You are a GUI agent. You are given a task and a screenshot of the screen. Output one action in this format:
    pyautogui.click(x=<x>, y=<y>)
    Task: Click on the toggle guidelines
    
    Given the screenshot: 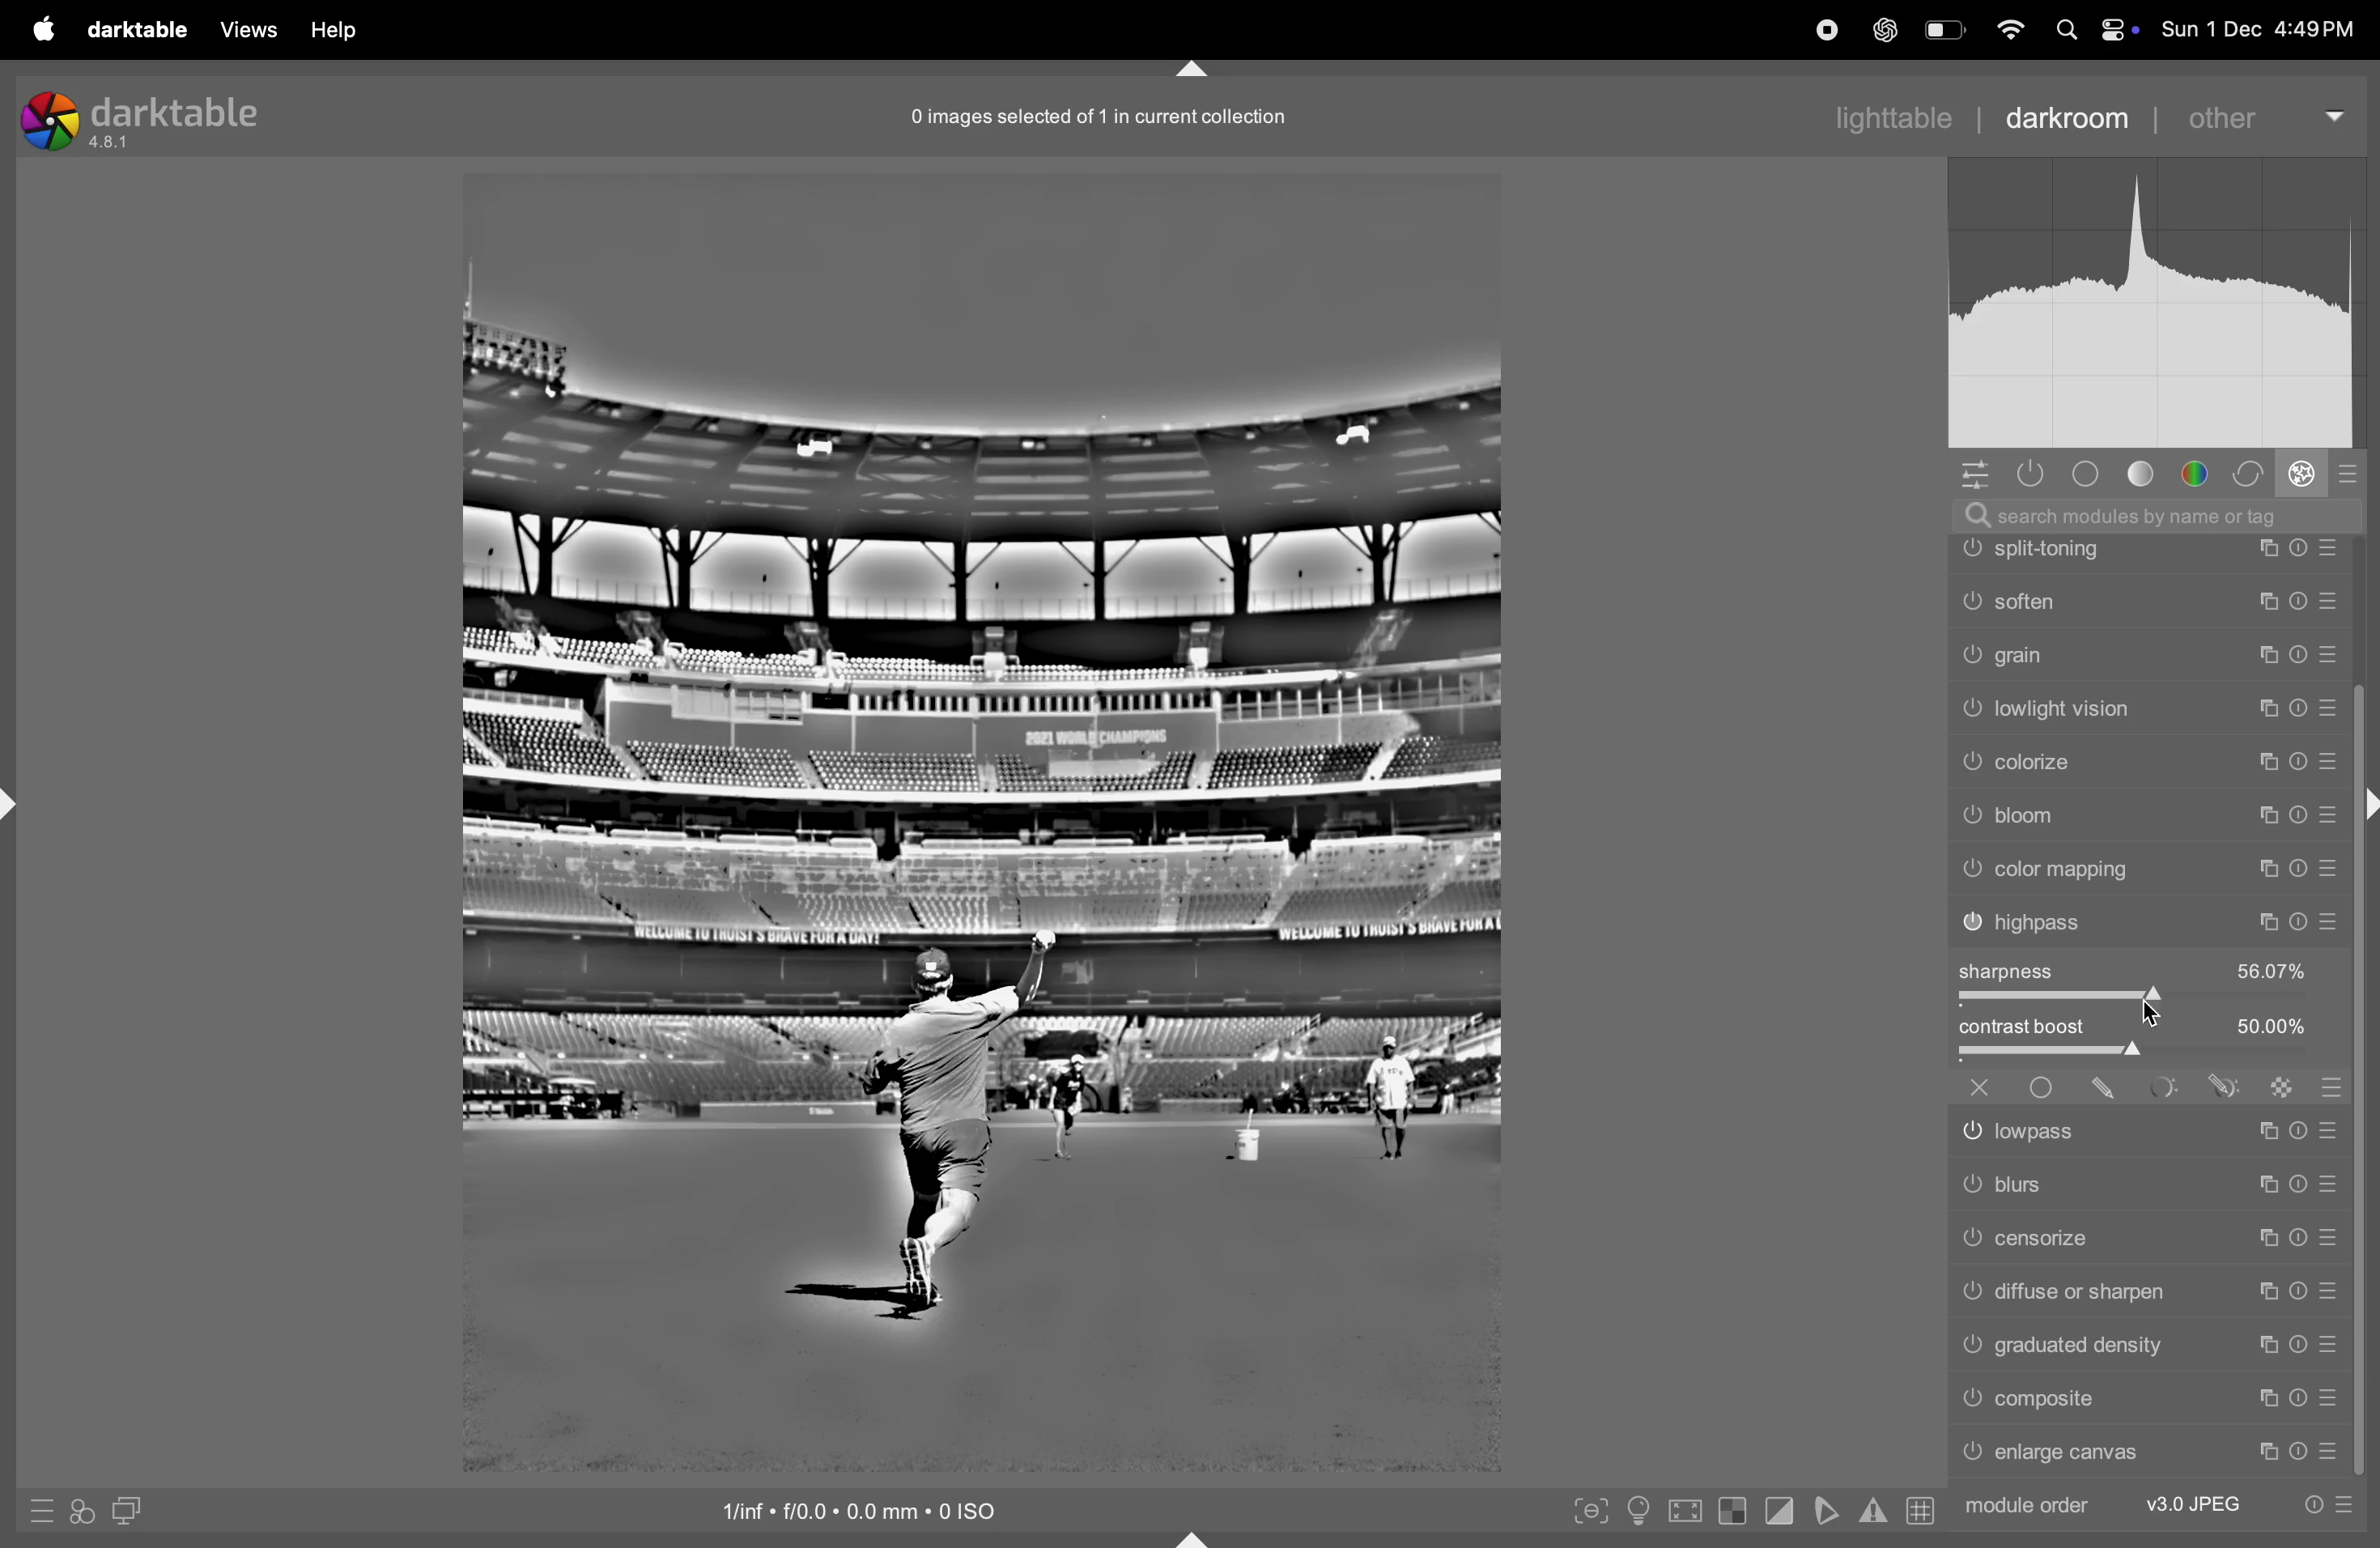 What is the action you would take?
    pyautogui.click(x=1921, y=1510)
    